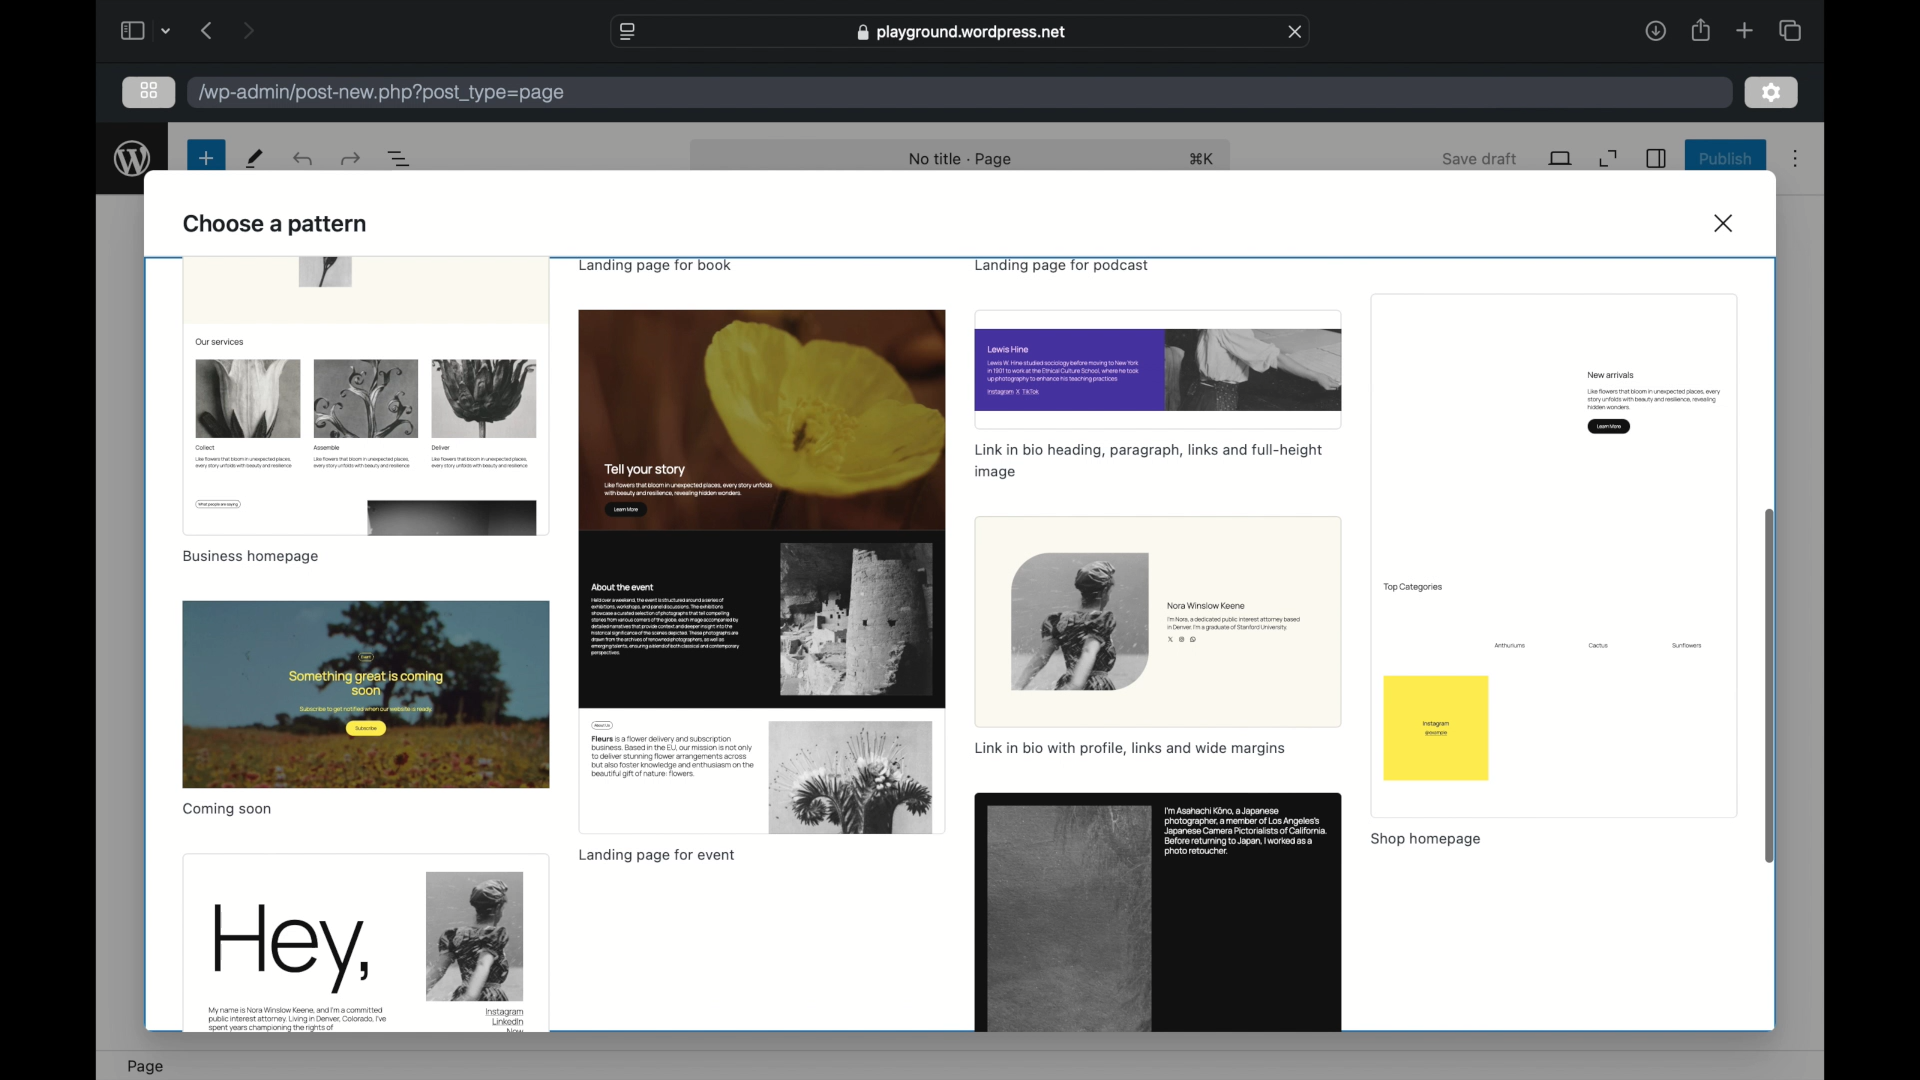 This screenshot has height=1080, width=1920. I want to click on preview, so click(365, 395).